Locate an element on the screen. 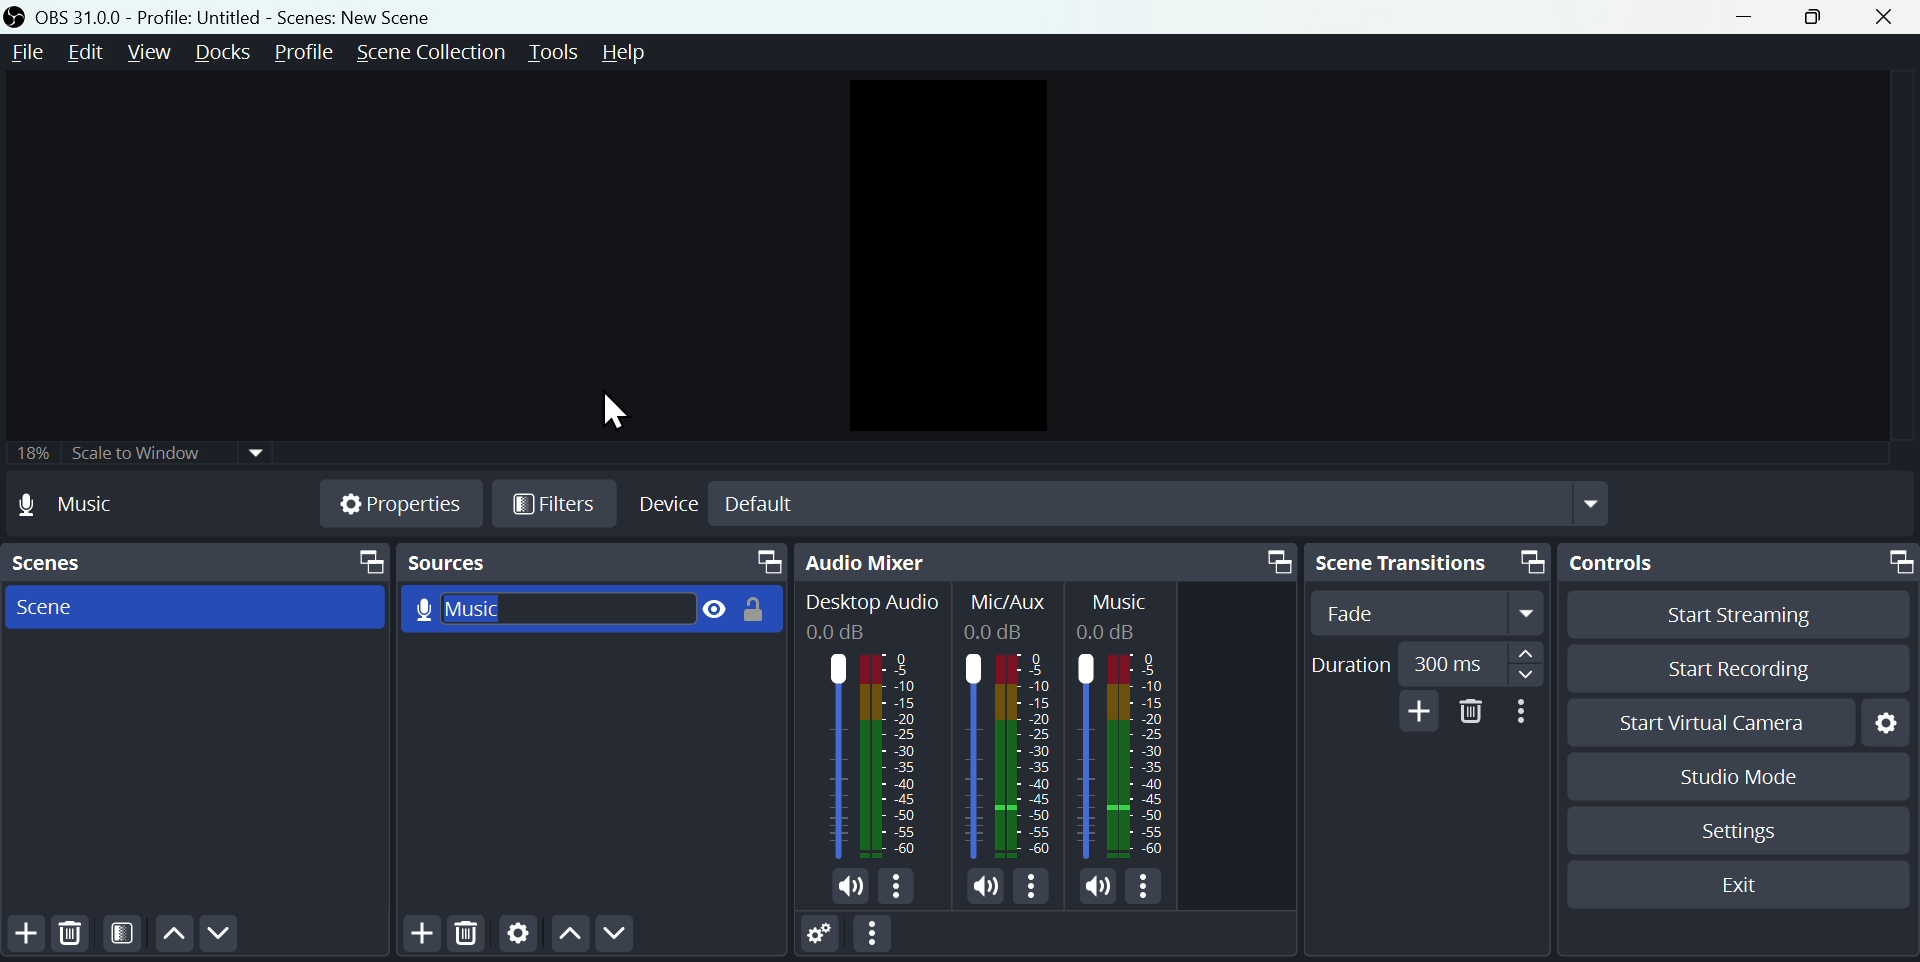 The width and height of the screenshot is (1920, 962). Delete is located at coordinates (469, 937).